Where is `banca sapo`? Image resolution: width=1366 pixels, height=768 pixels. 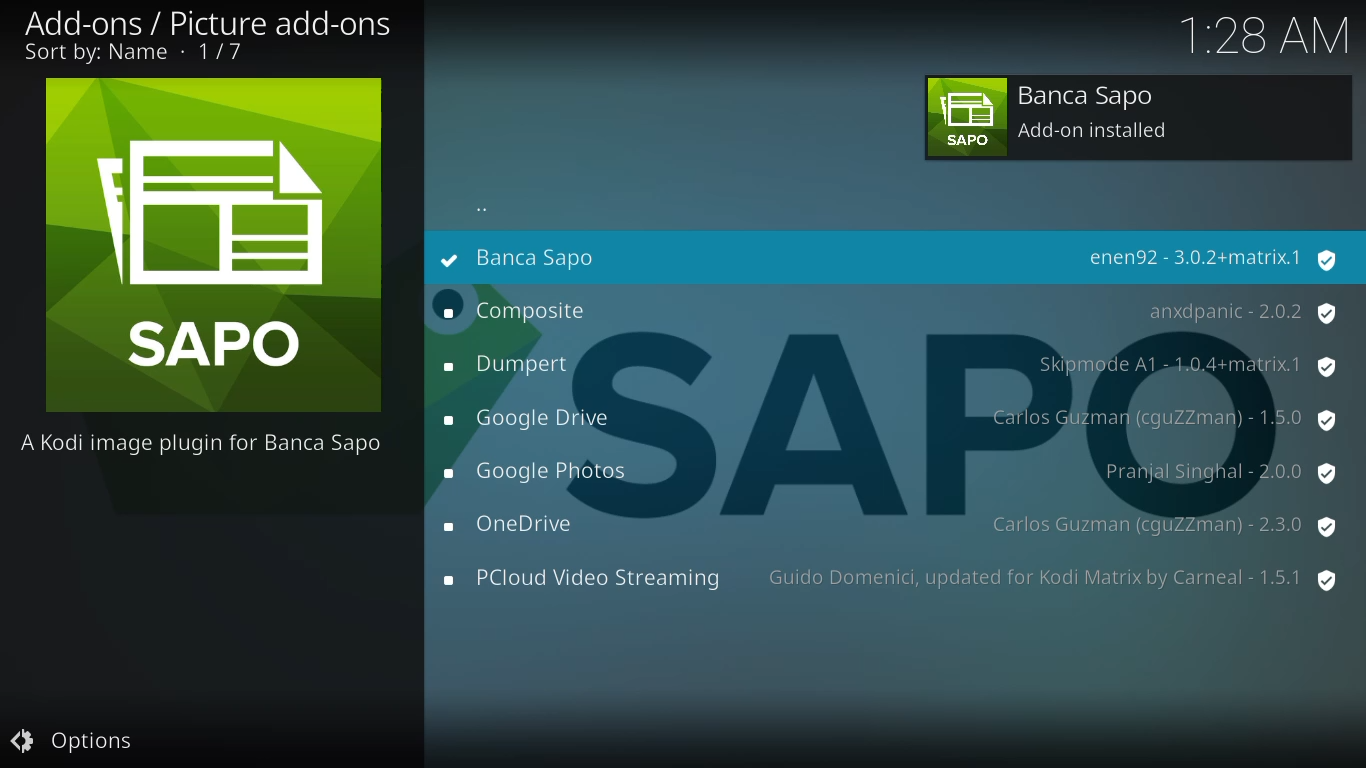 banca sapo is located at coordinates (558, 256).